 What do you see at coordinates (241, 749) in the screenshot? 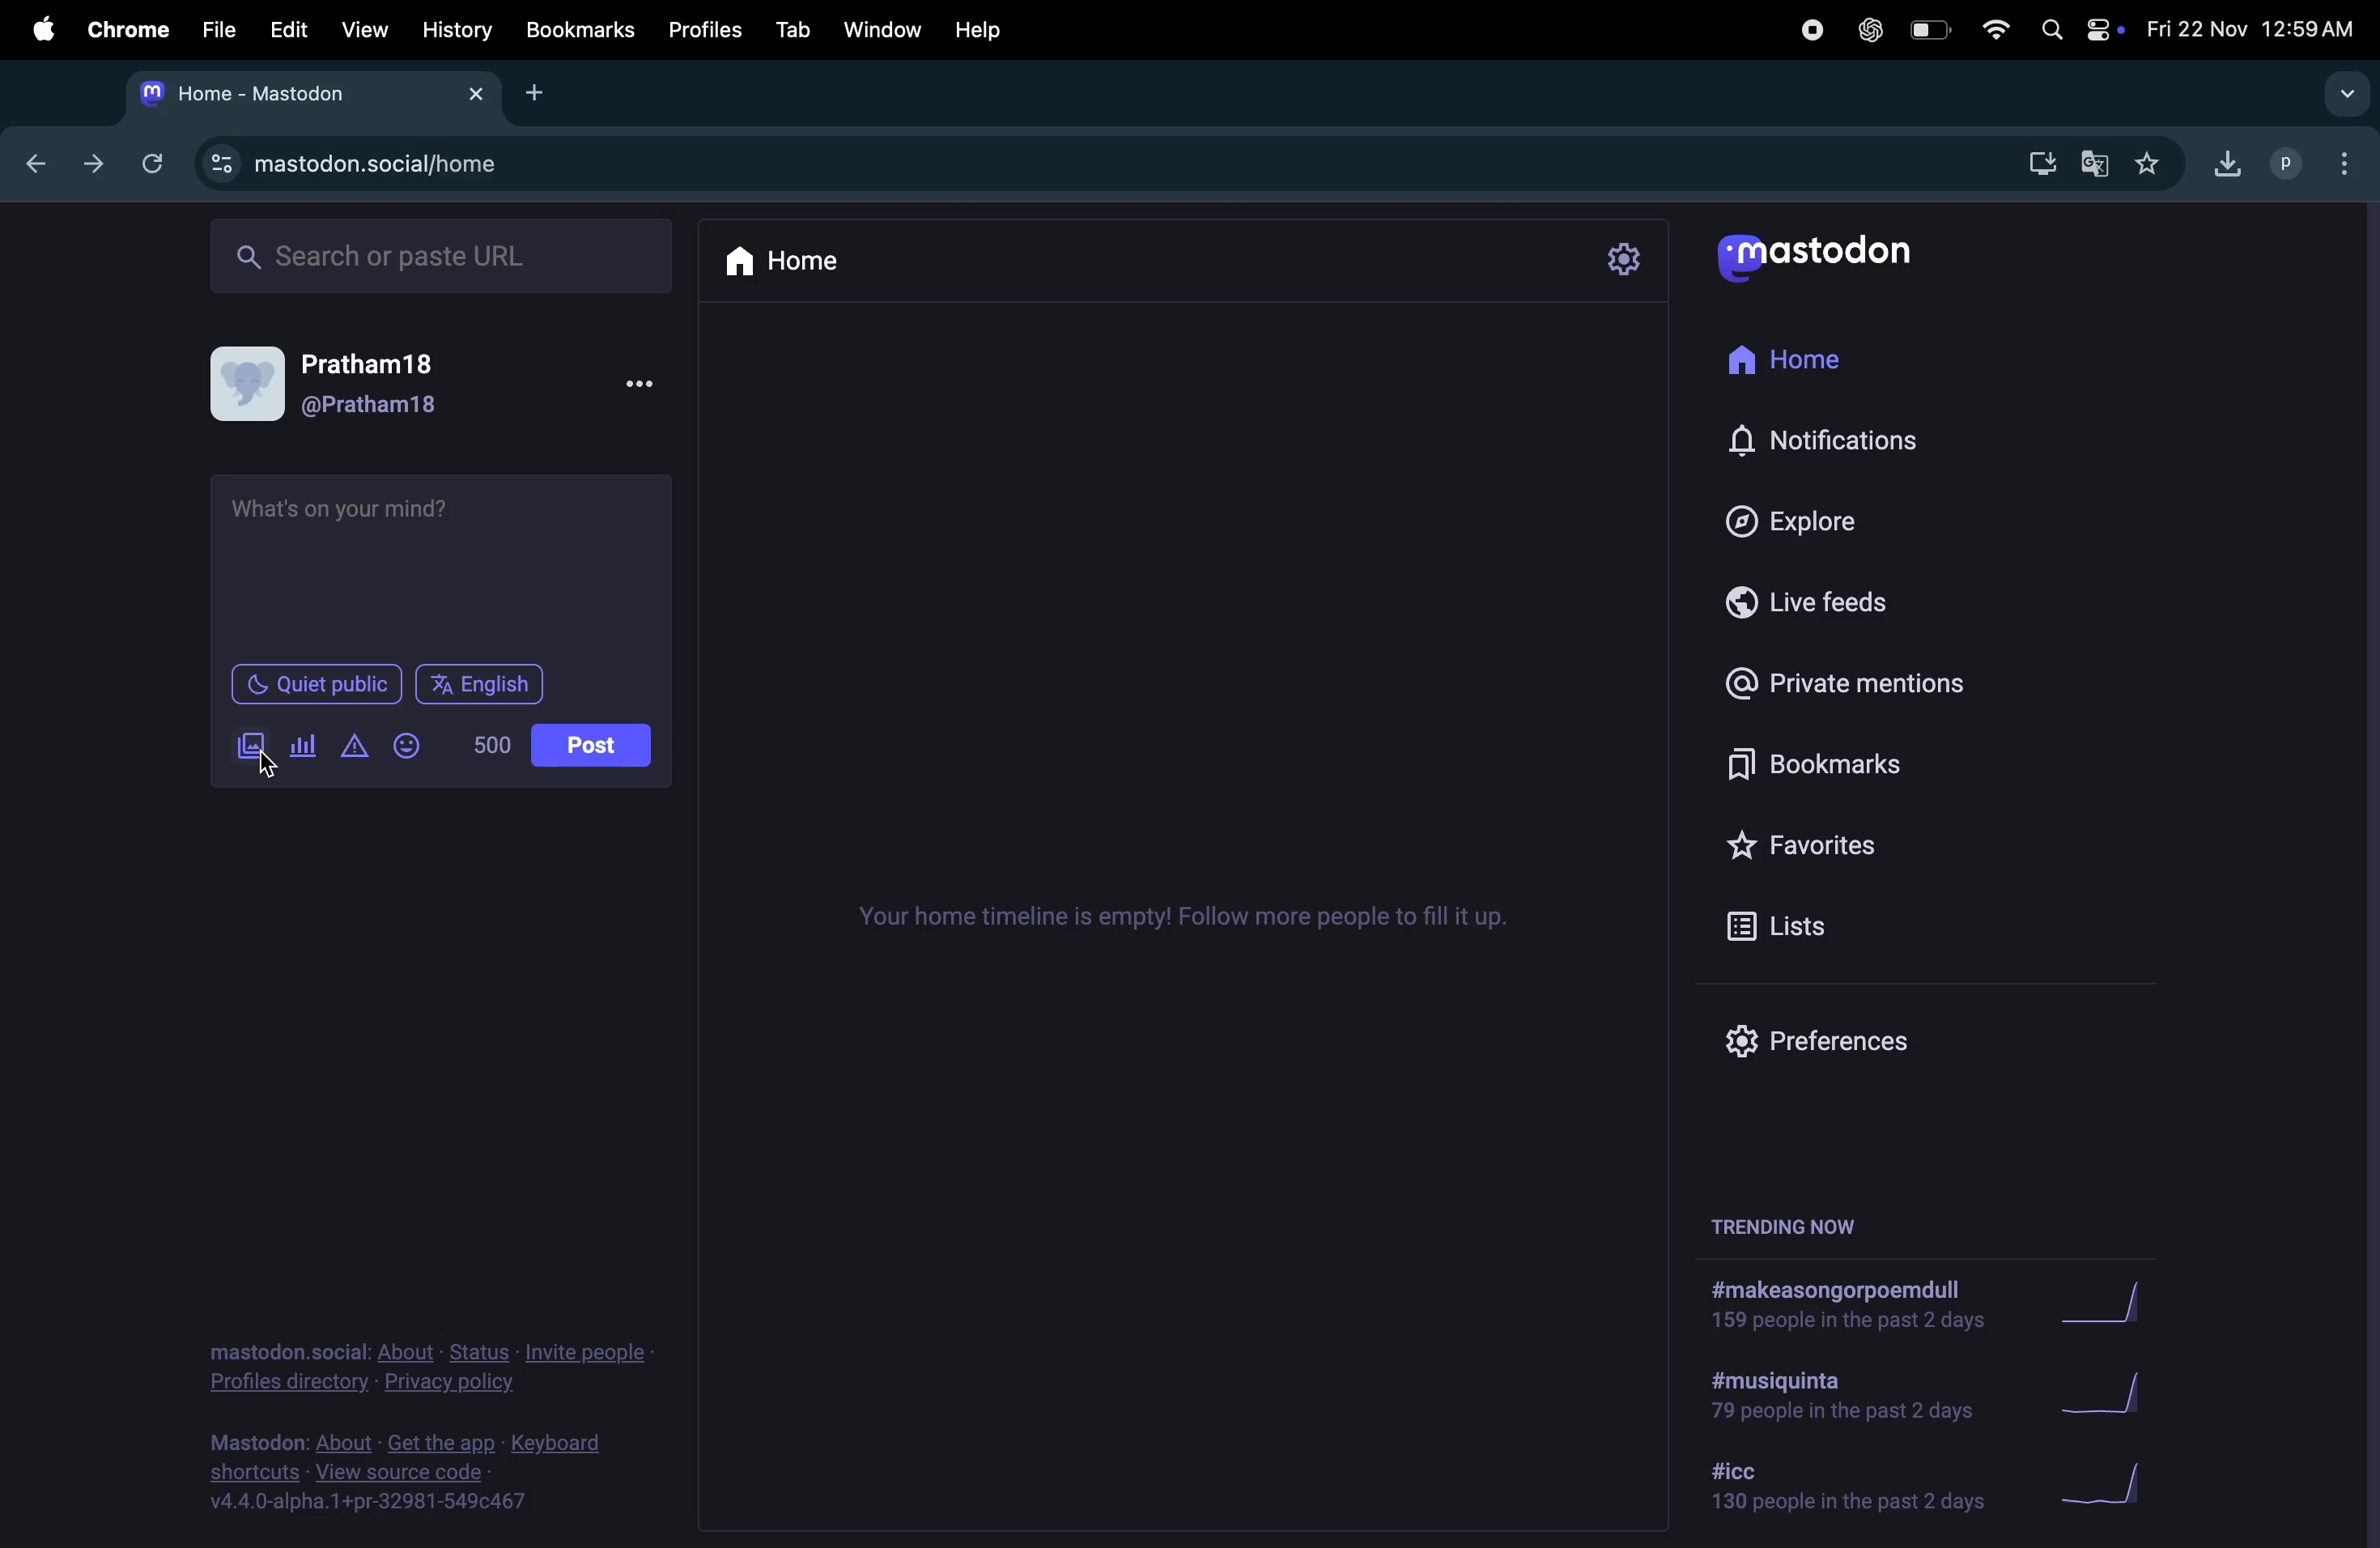
I see `add images` at bounding box center [241, 749].